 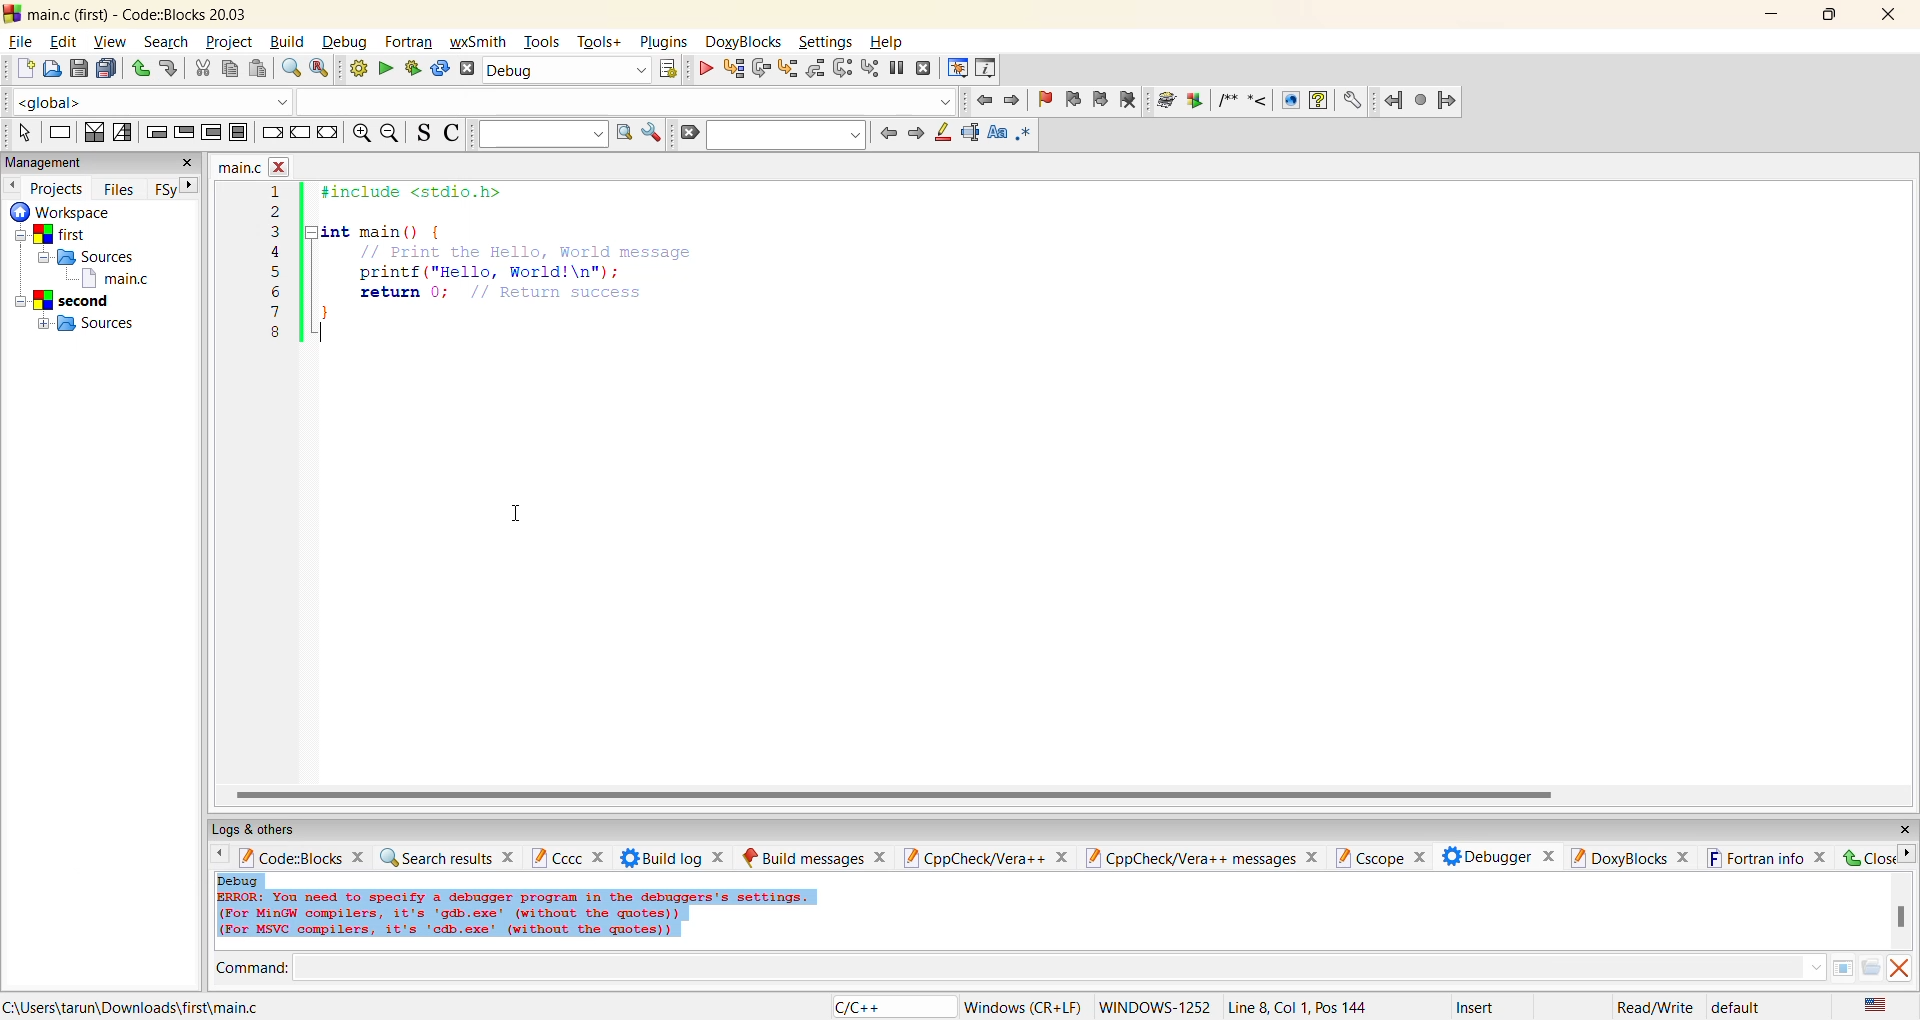 I want to click on debug/continue, so click(x=701, y=69).